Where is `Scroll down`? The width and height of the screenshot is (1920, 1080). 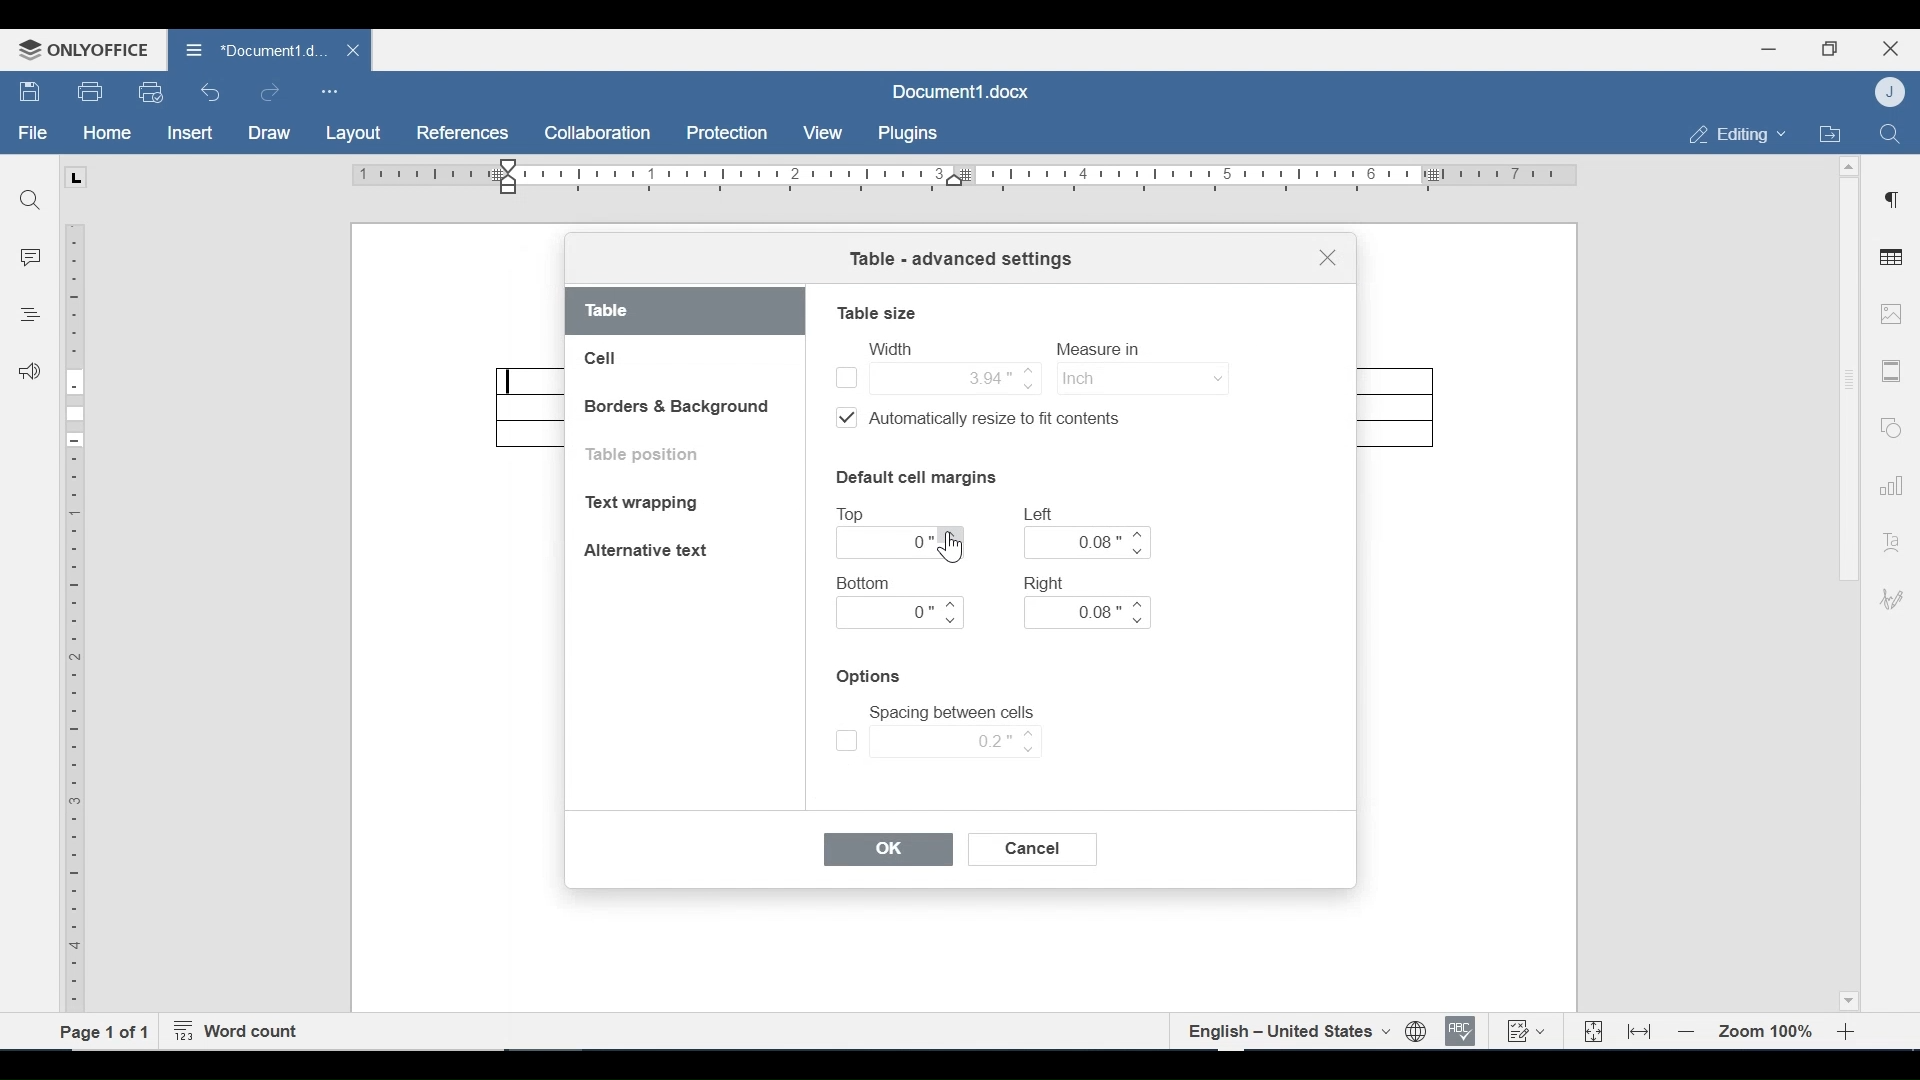
Scroll down is located at coordinates (1847, 998).